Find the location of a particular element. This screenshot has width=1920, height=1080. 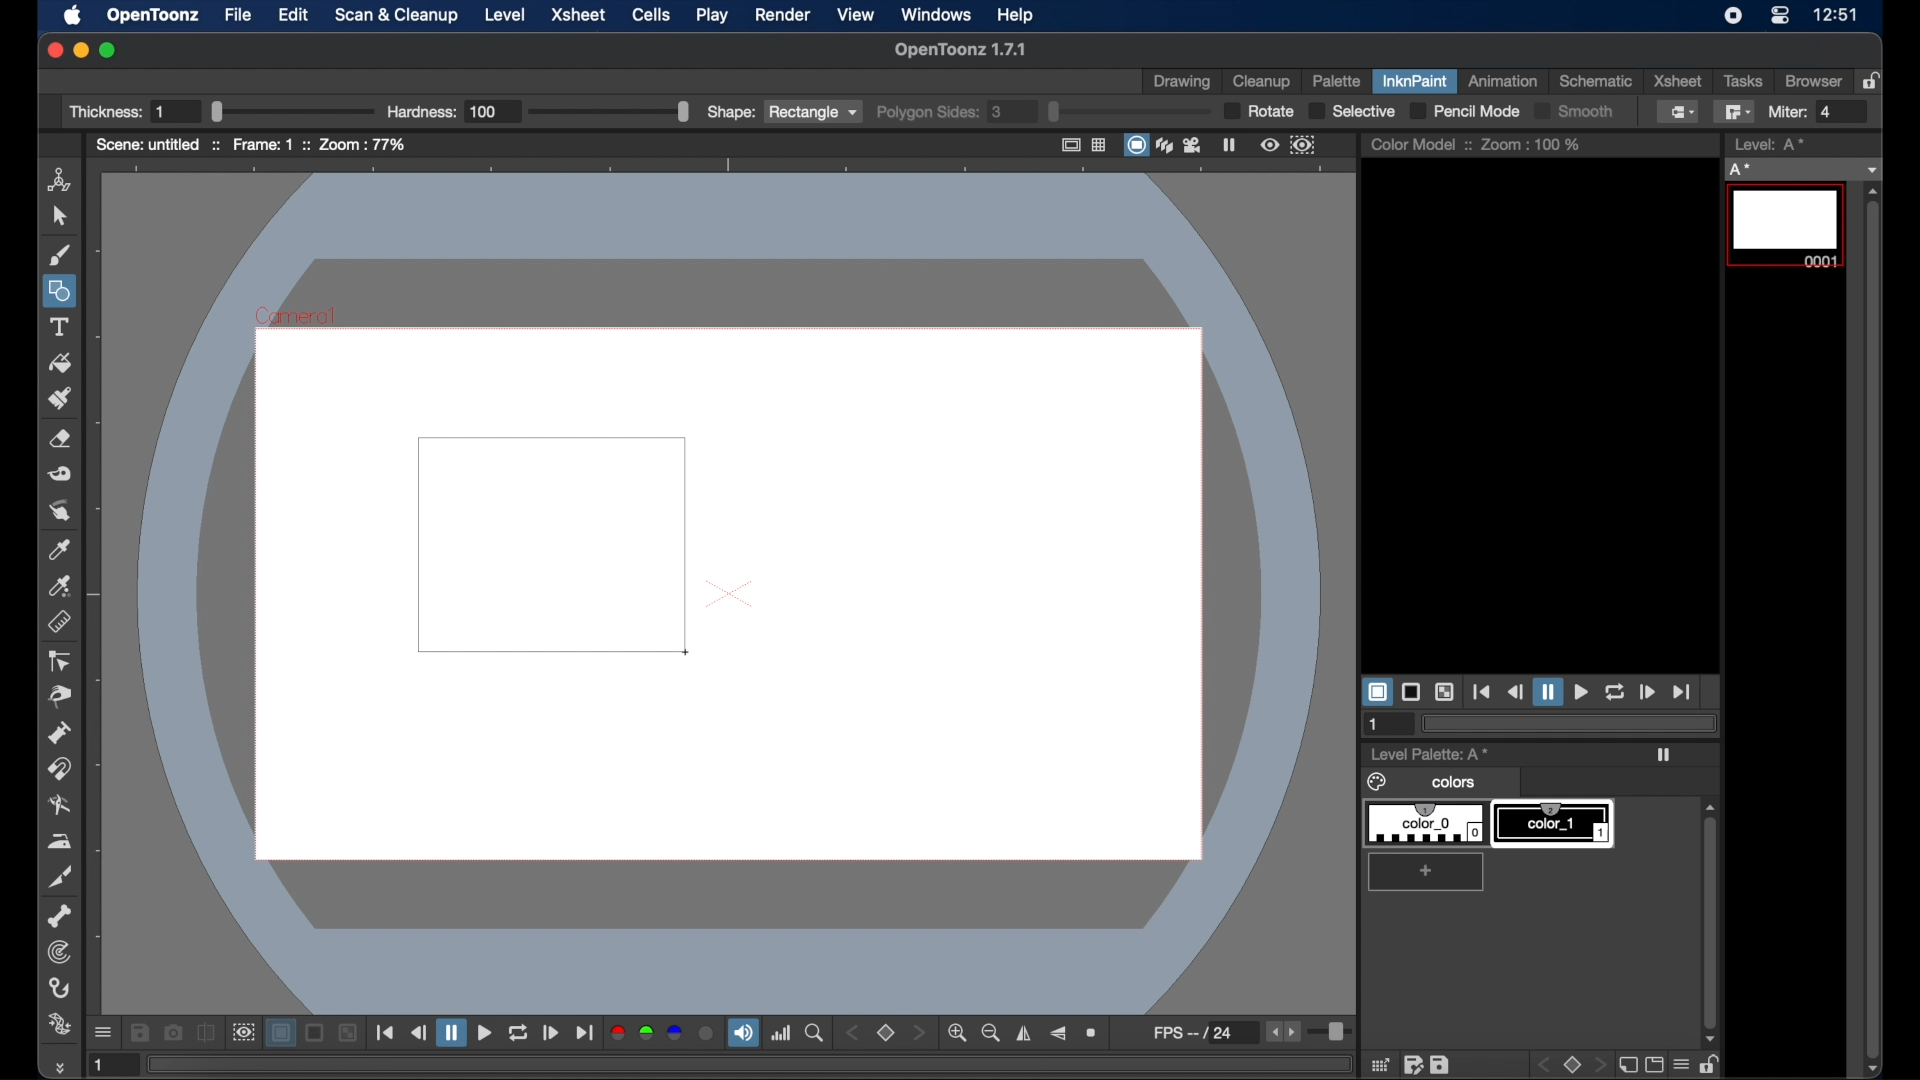

3dview is located at coordinates (1166, 146).